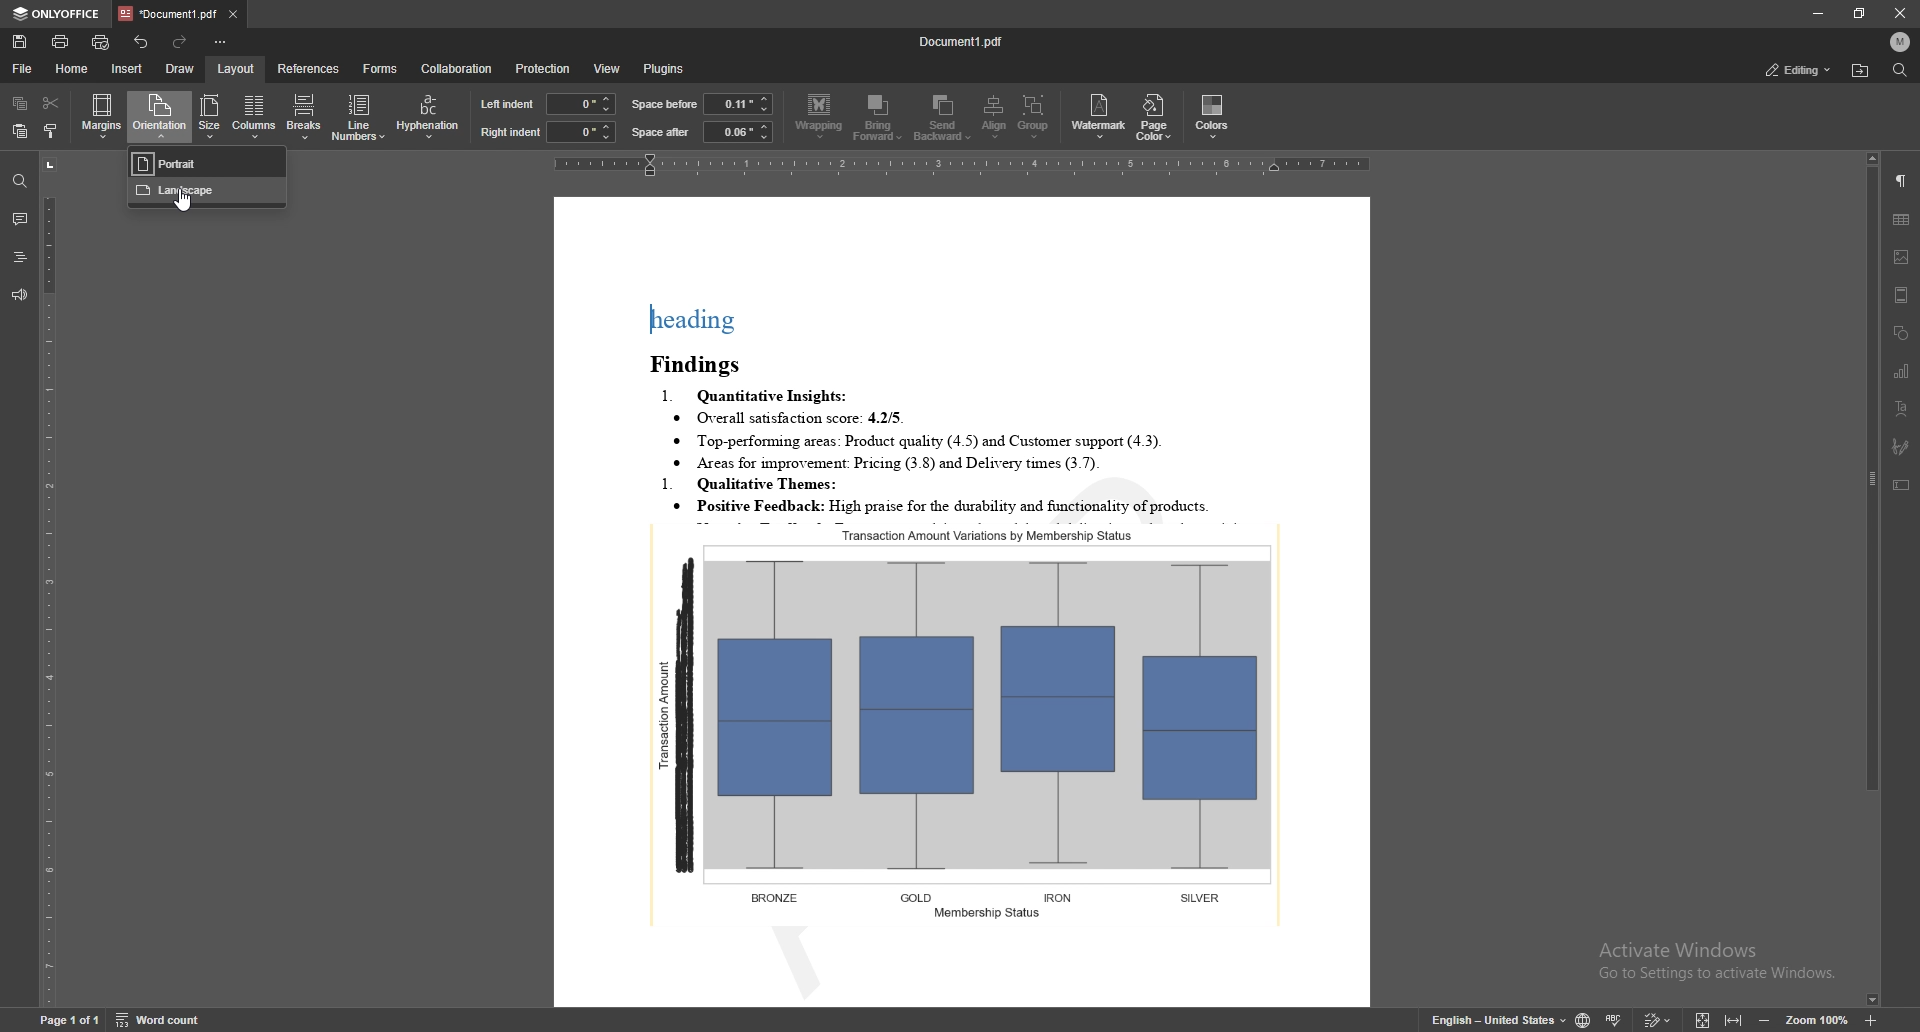 This screenshot has height=1032, width=1920. What do you see at coordinates (20, 41) in the screenshot?
I see `save` at bounding box center [20, 41].